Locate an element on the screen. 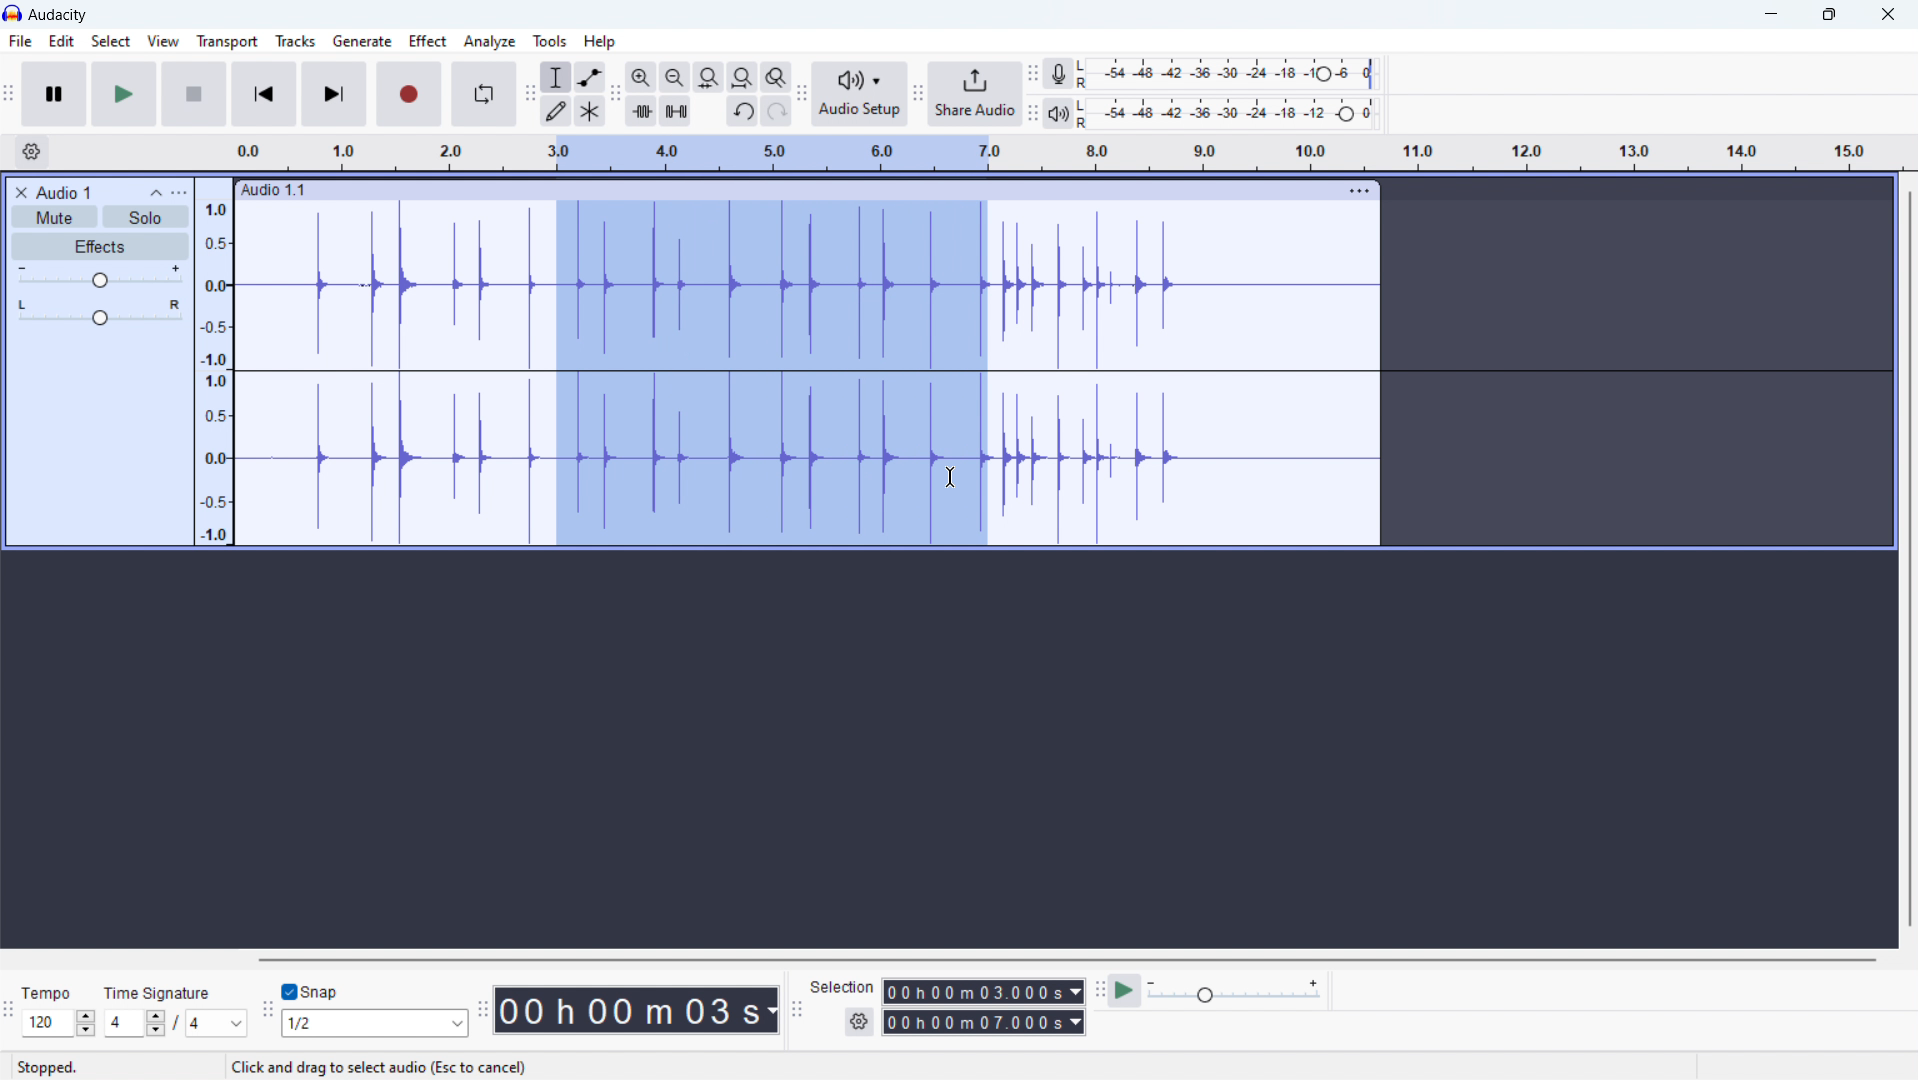 Image resolution: width=1918 pixels, height=1080 pixels. Selection is located at coordinates (844, 983).